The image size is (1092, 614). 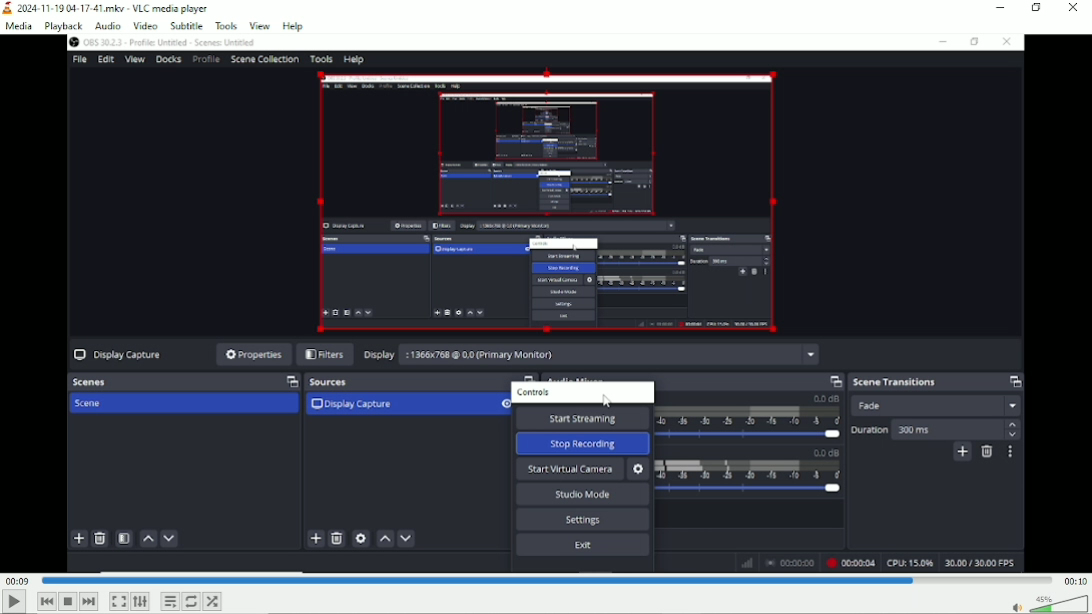 I want to click on Toggle video in fullscreen, so click(x=118, y=601).